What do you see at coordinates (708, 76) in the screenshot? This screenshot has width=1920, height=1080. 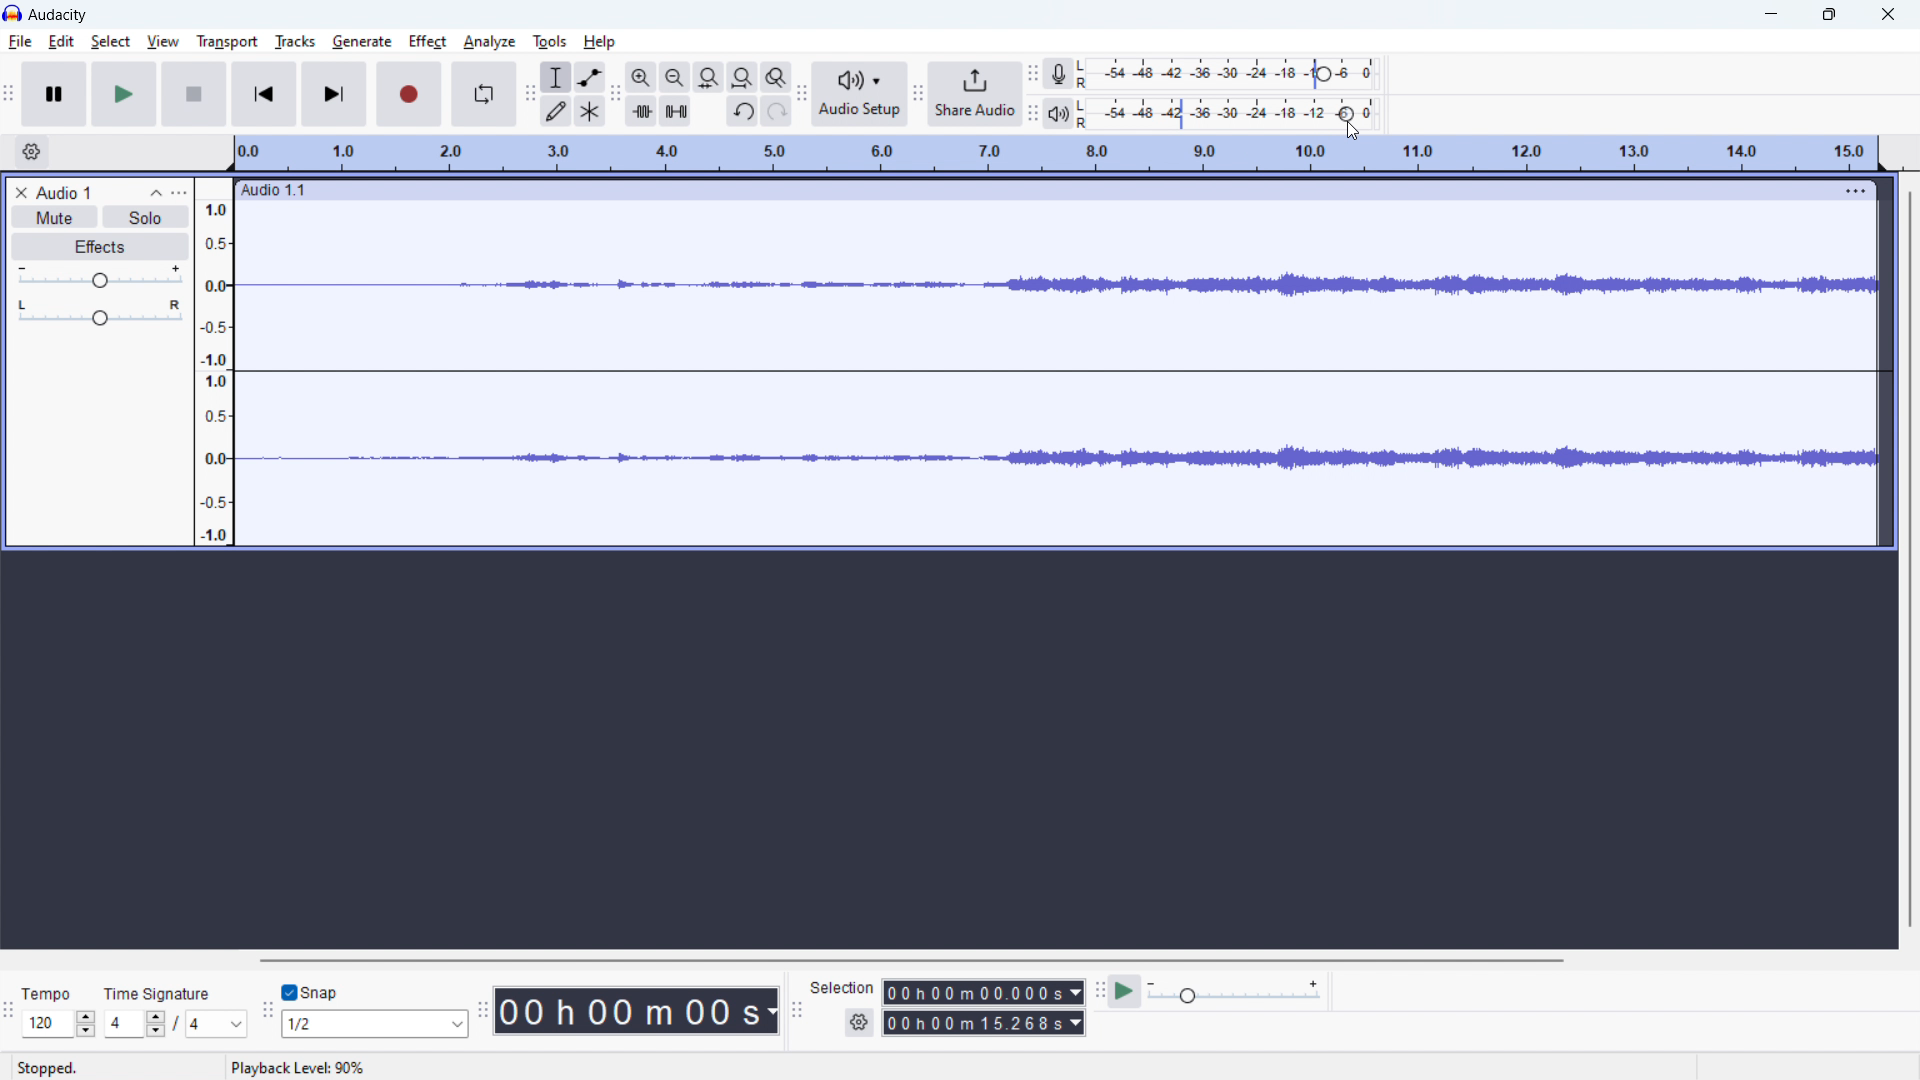 I see `fit selection to width` at bounding box center [708, 76].